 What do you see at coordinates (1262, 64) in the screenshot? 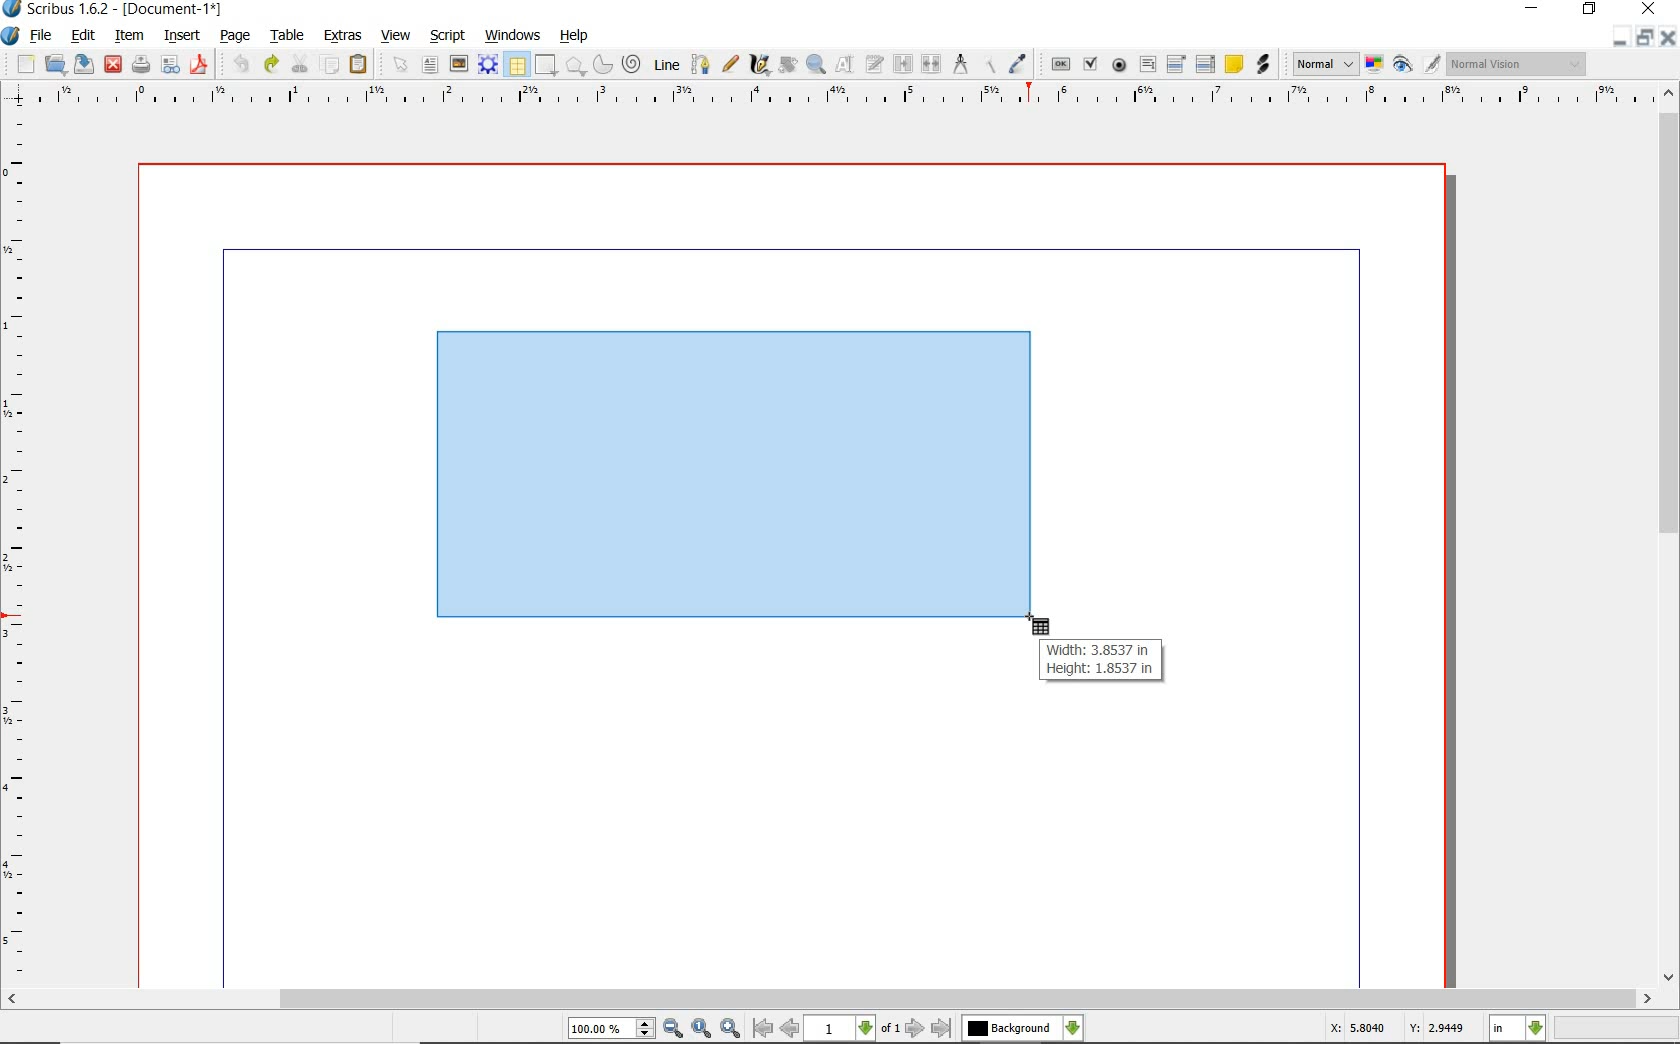
I see `link annotation` at bounding box center [1262, 64].